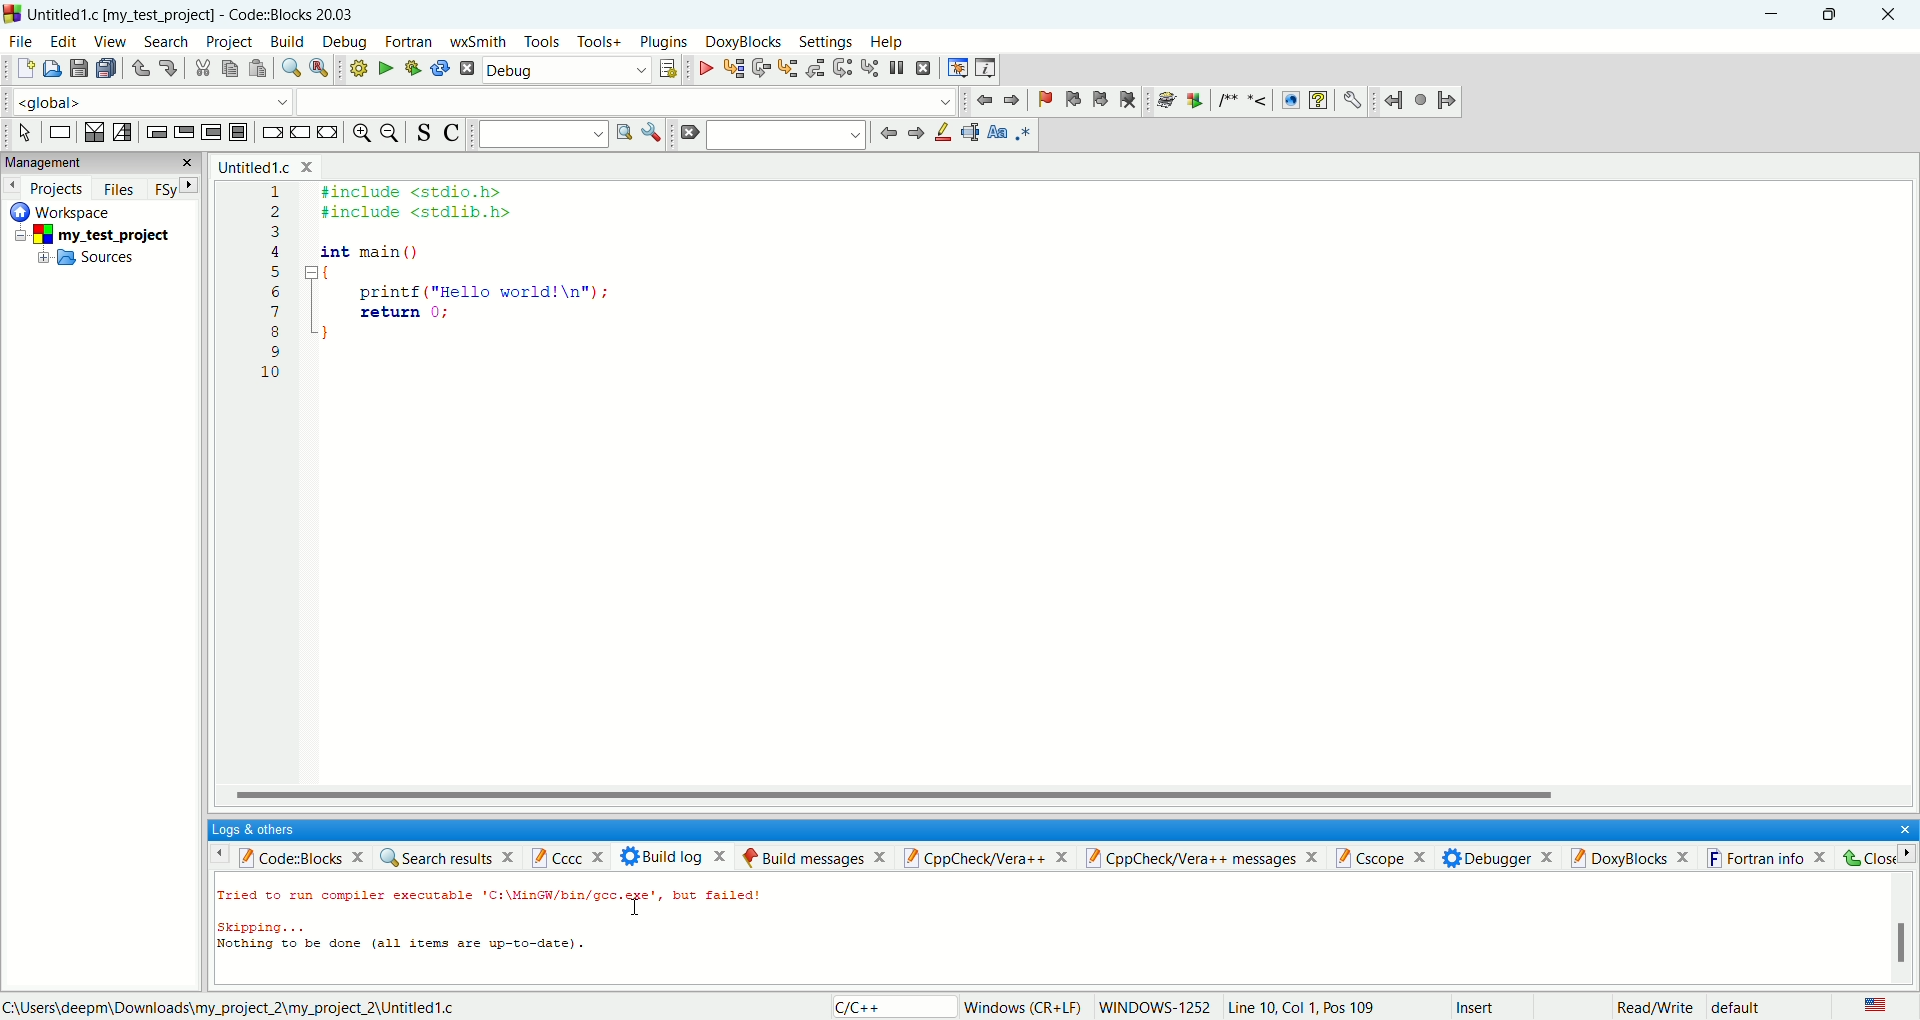 The width and height of the screenshot is (1920, 1020). I want to click on read/write, so click(1655, 1008).